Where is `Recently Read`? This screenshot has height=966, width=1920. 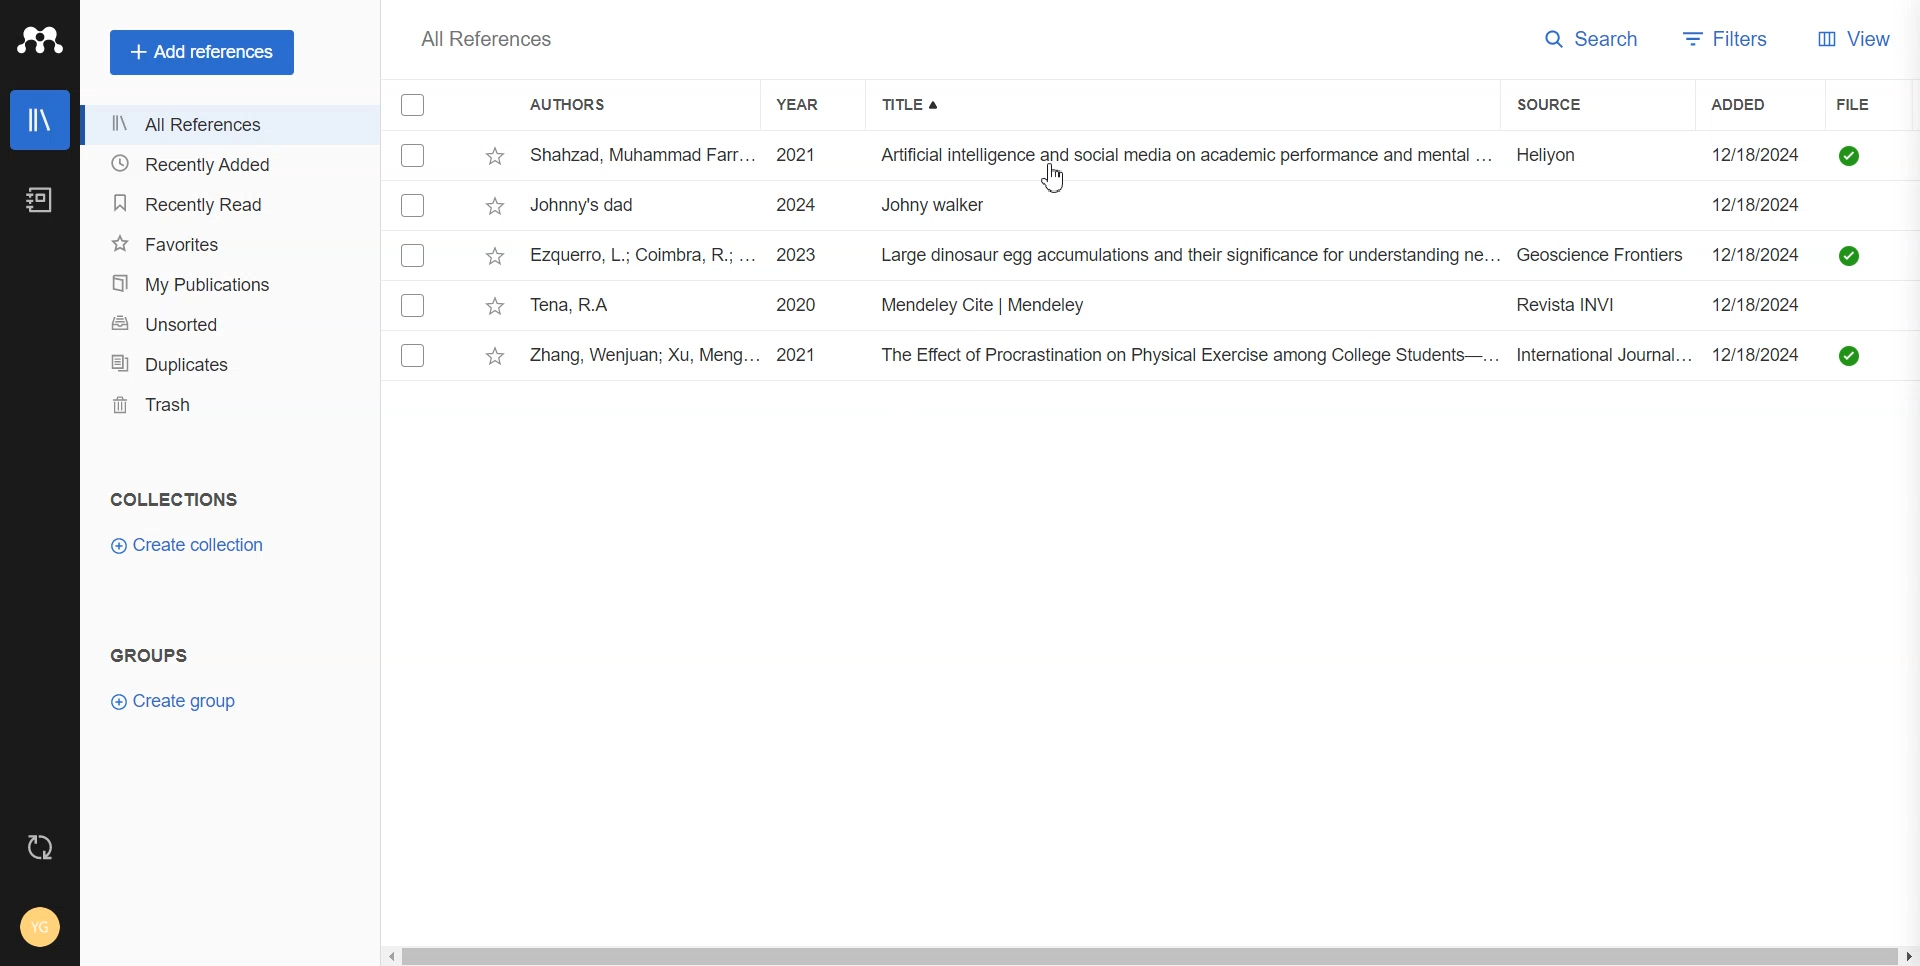
Recently Read is located at coordinates (214, 202).